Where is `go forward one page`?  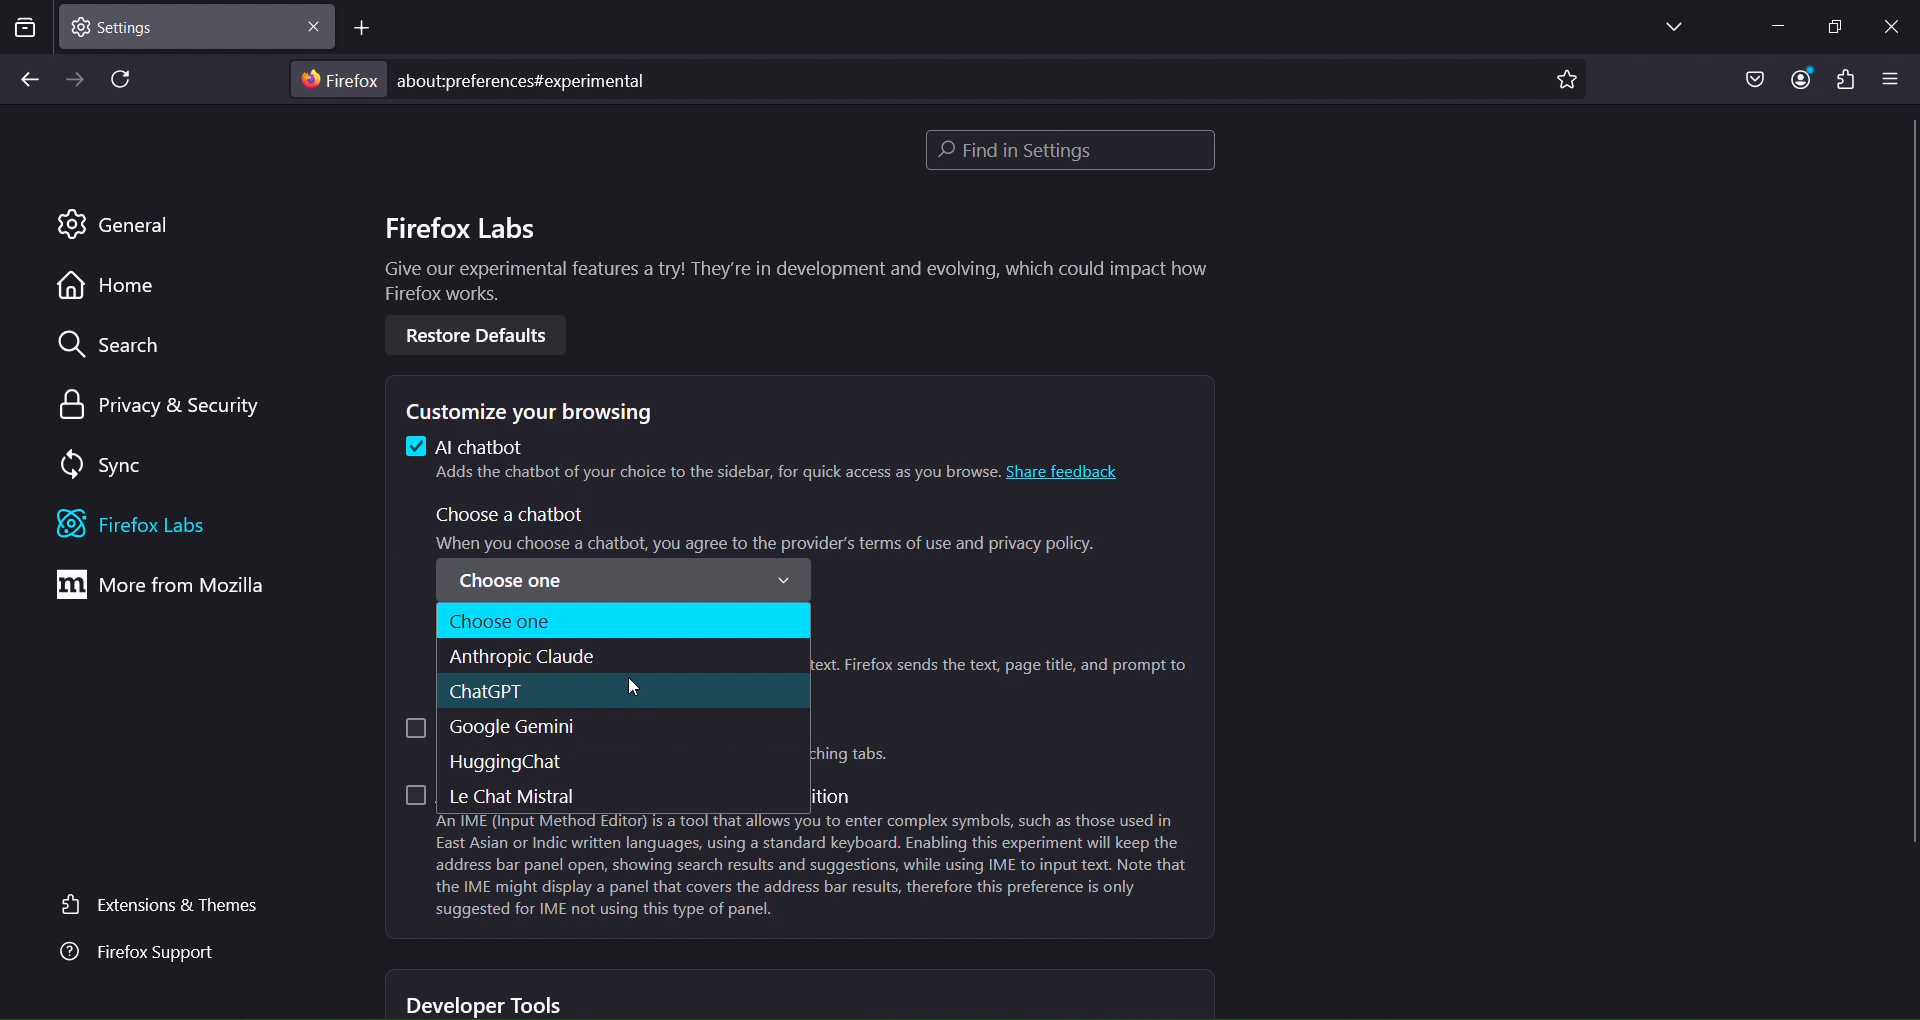 go forward one page is located at coordinates (77, 79).